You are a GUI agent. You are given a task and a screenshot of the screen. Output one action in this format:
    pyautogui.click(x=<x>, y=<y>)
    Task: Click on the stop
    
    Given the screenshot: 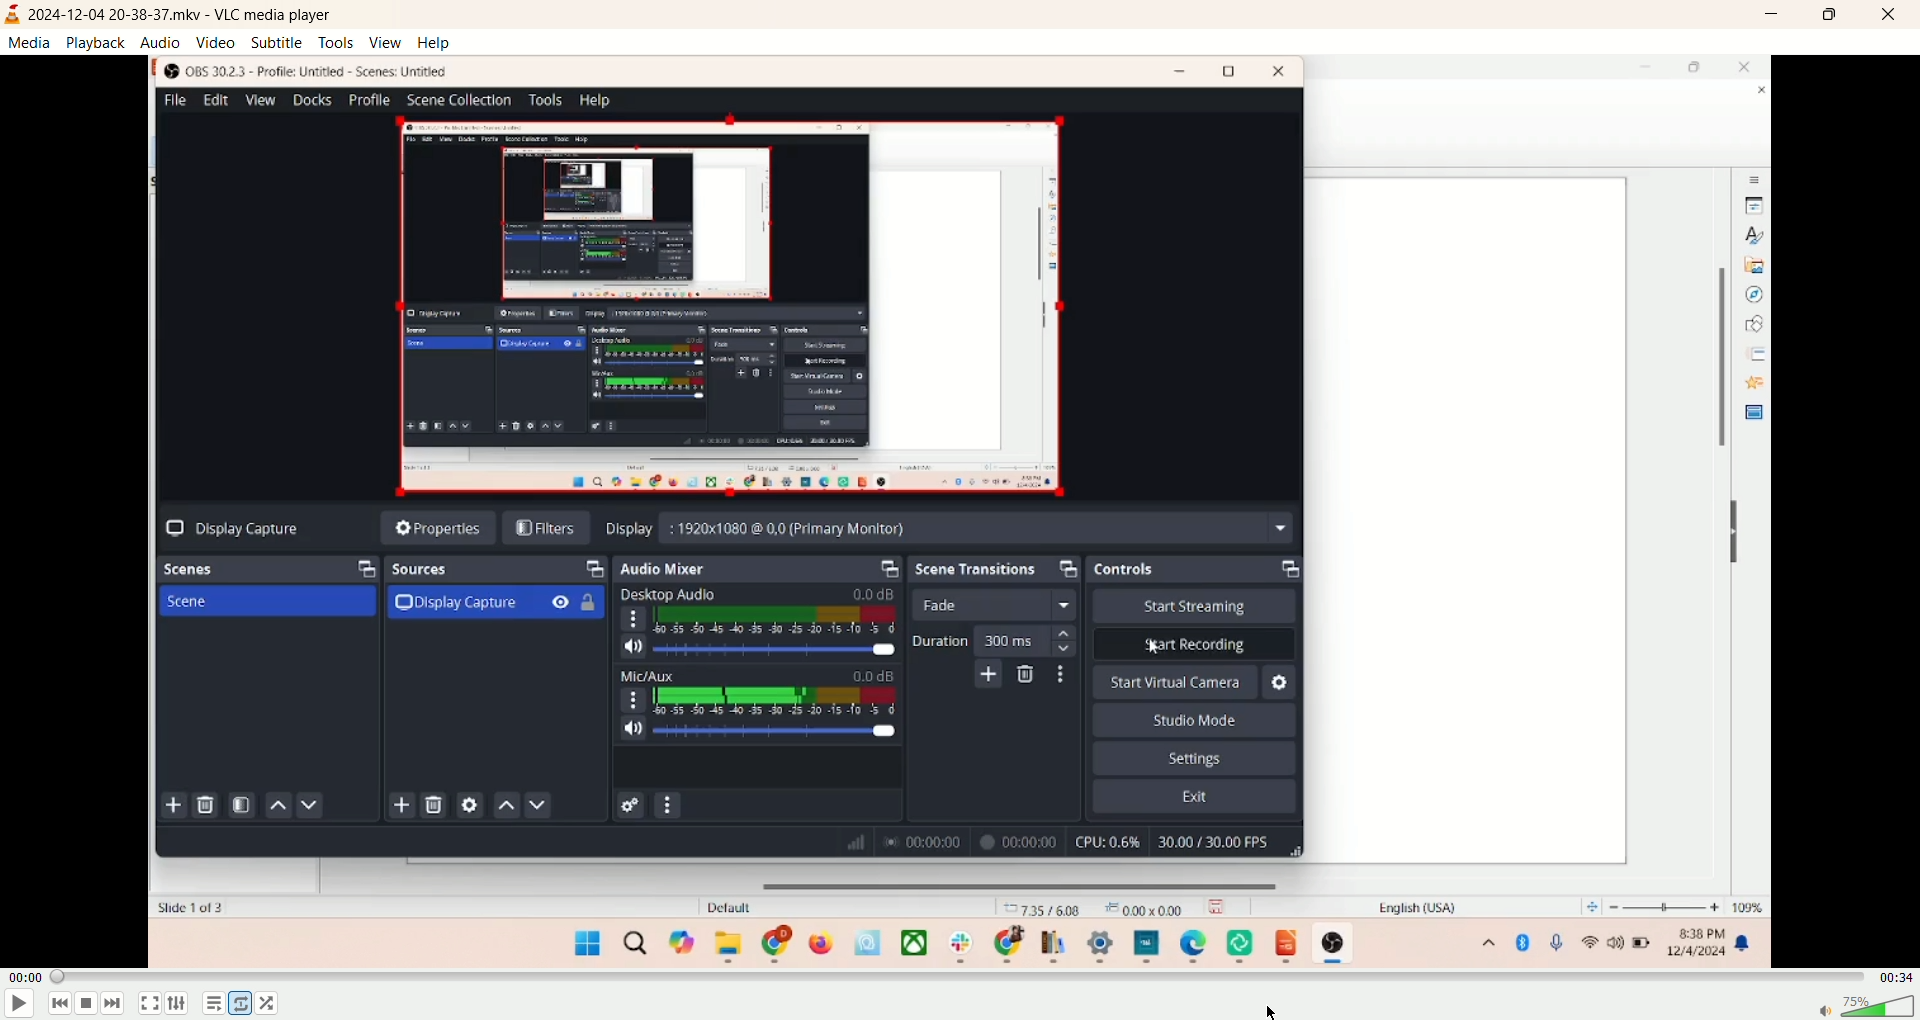 What is the action you would take?
    pyautogui.click(x=89, y=1005)
    